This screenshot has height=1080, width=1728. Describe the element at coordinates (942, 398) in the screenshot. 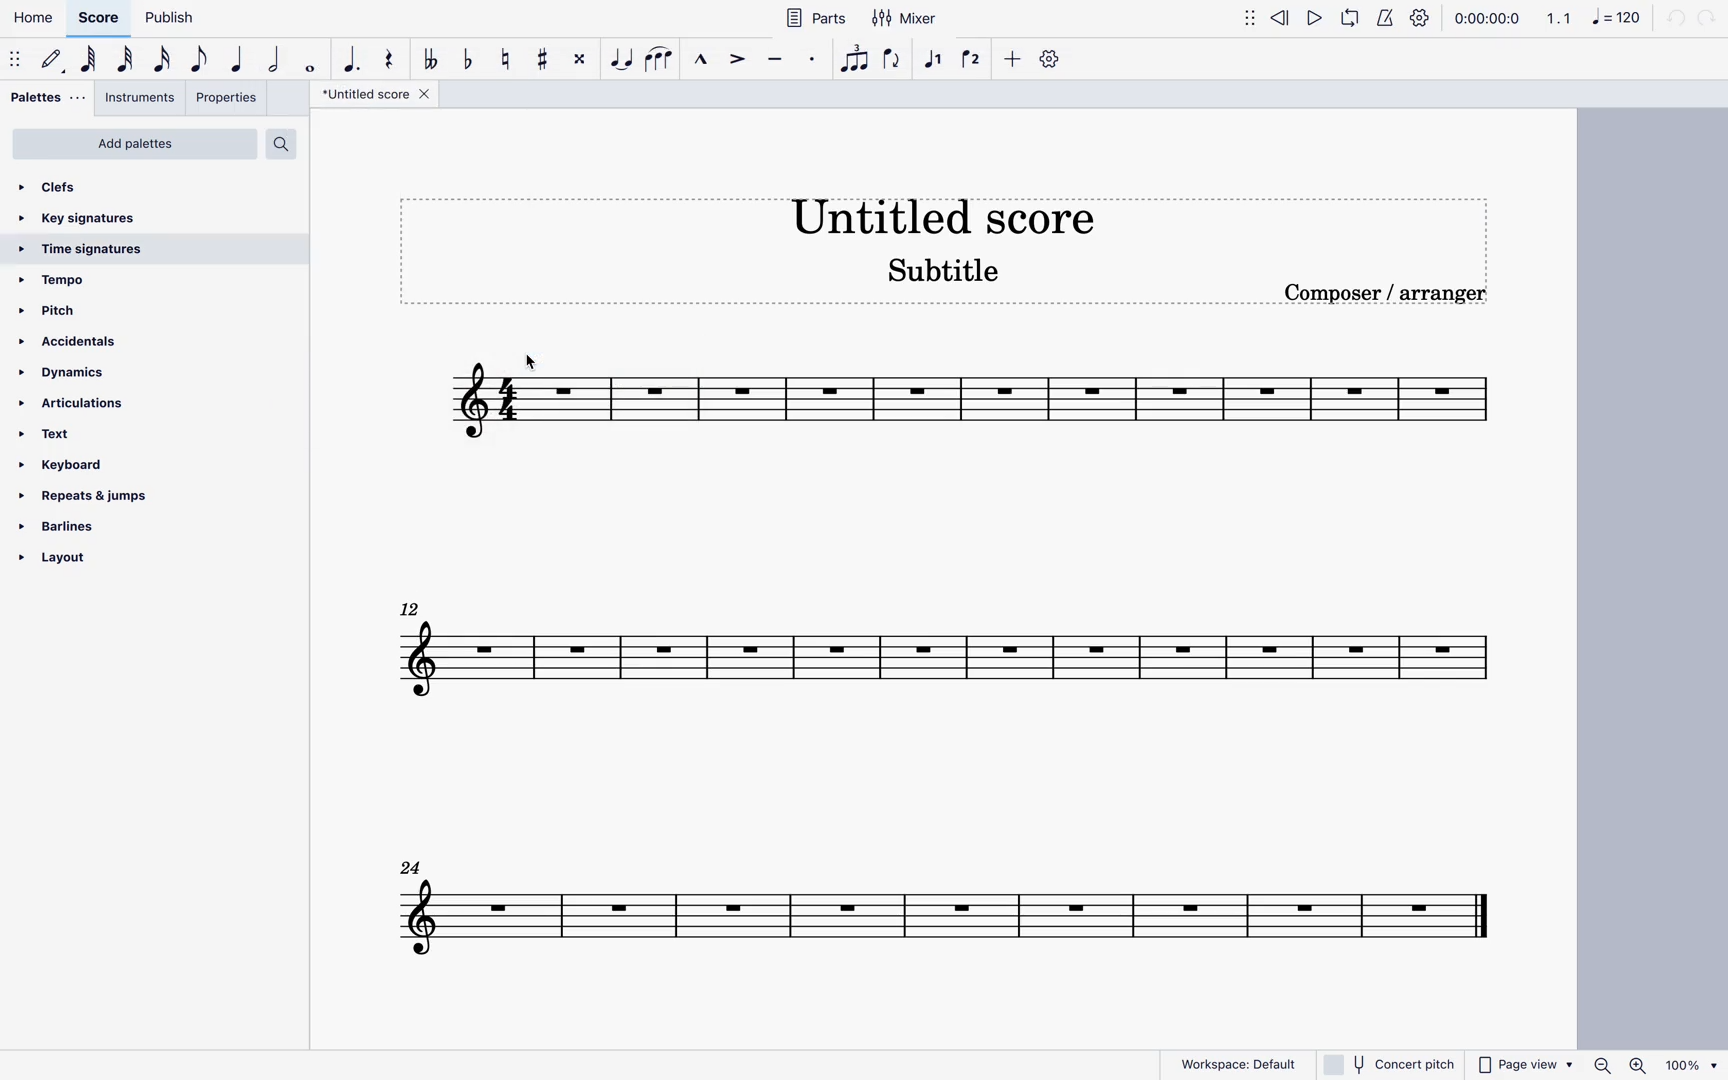

I see `score` at that location.